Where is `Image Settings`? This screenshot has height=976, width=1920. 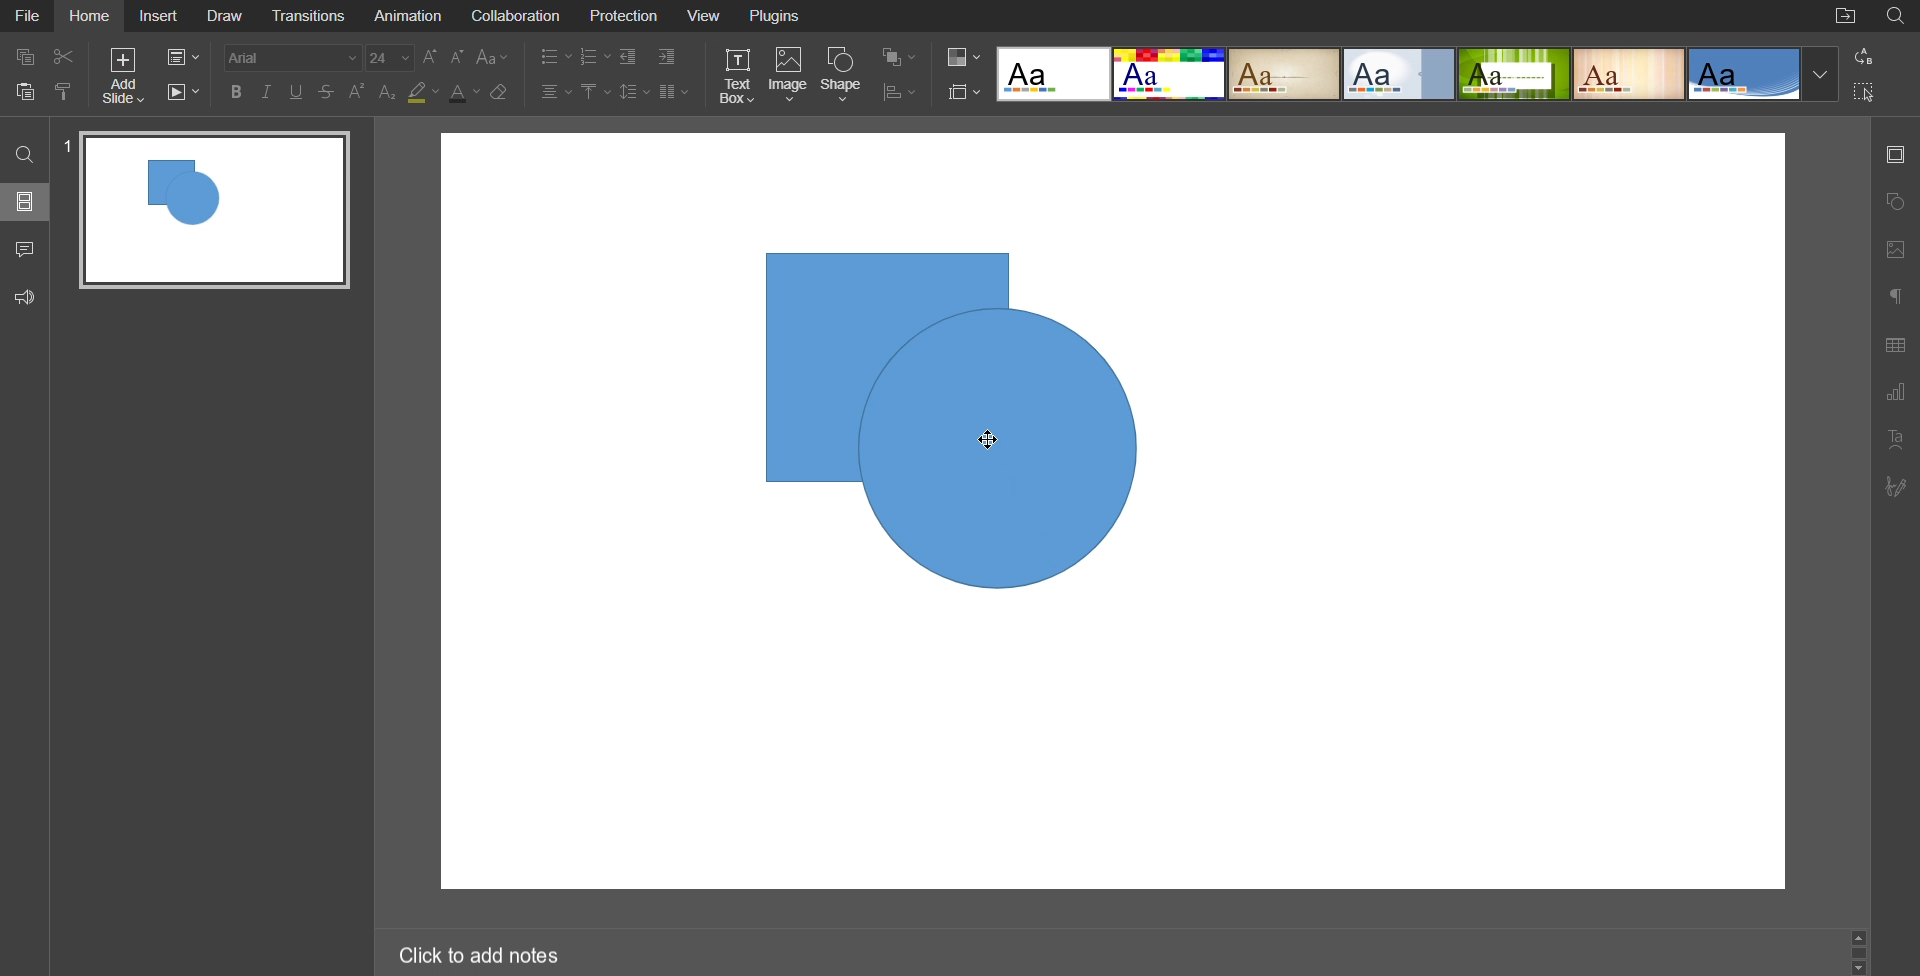
Image Settings is located at coordinates (1896, 249).